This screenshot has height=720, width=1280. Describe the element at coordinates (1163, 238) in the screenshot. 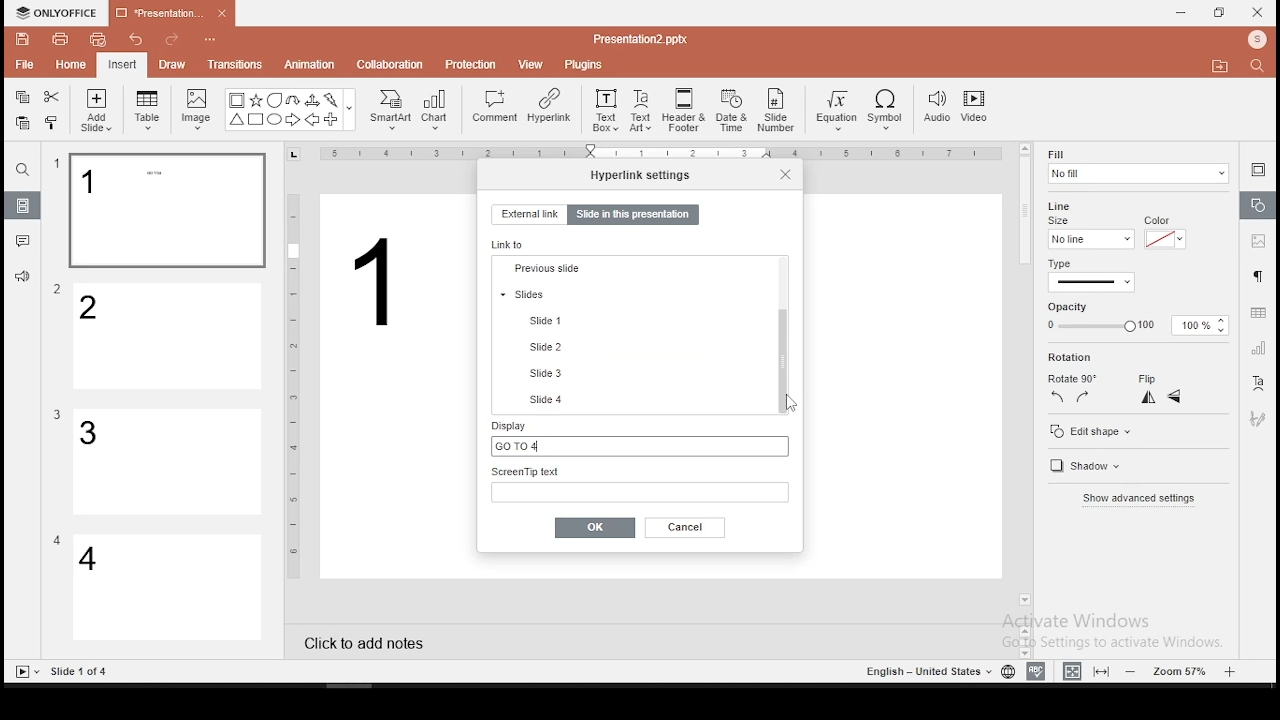

I see `line color` at that location.